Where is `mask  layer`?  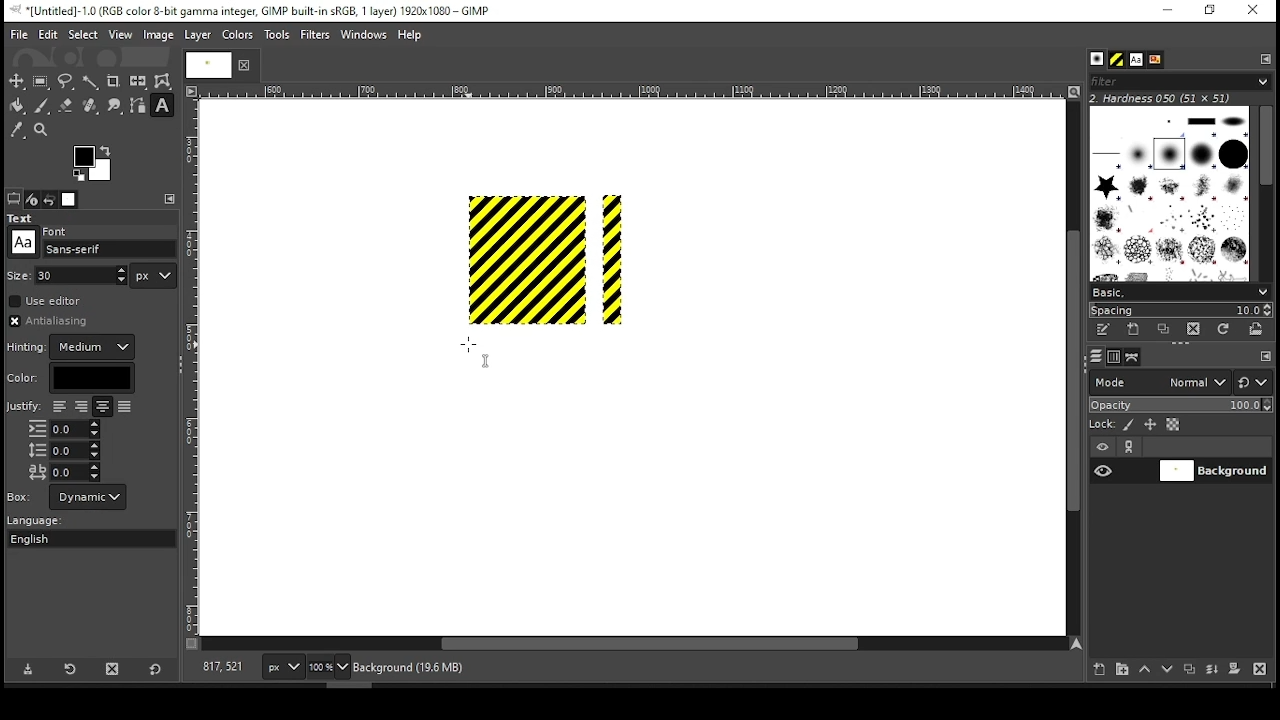
mask  layer is located at coordinates (1234, 670).